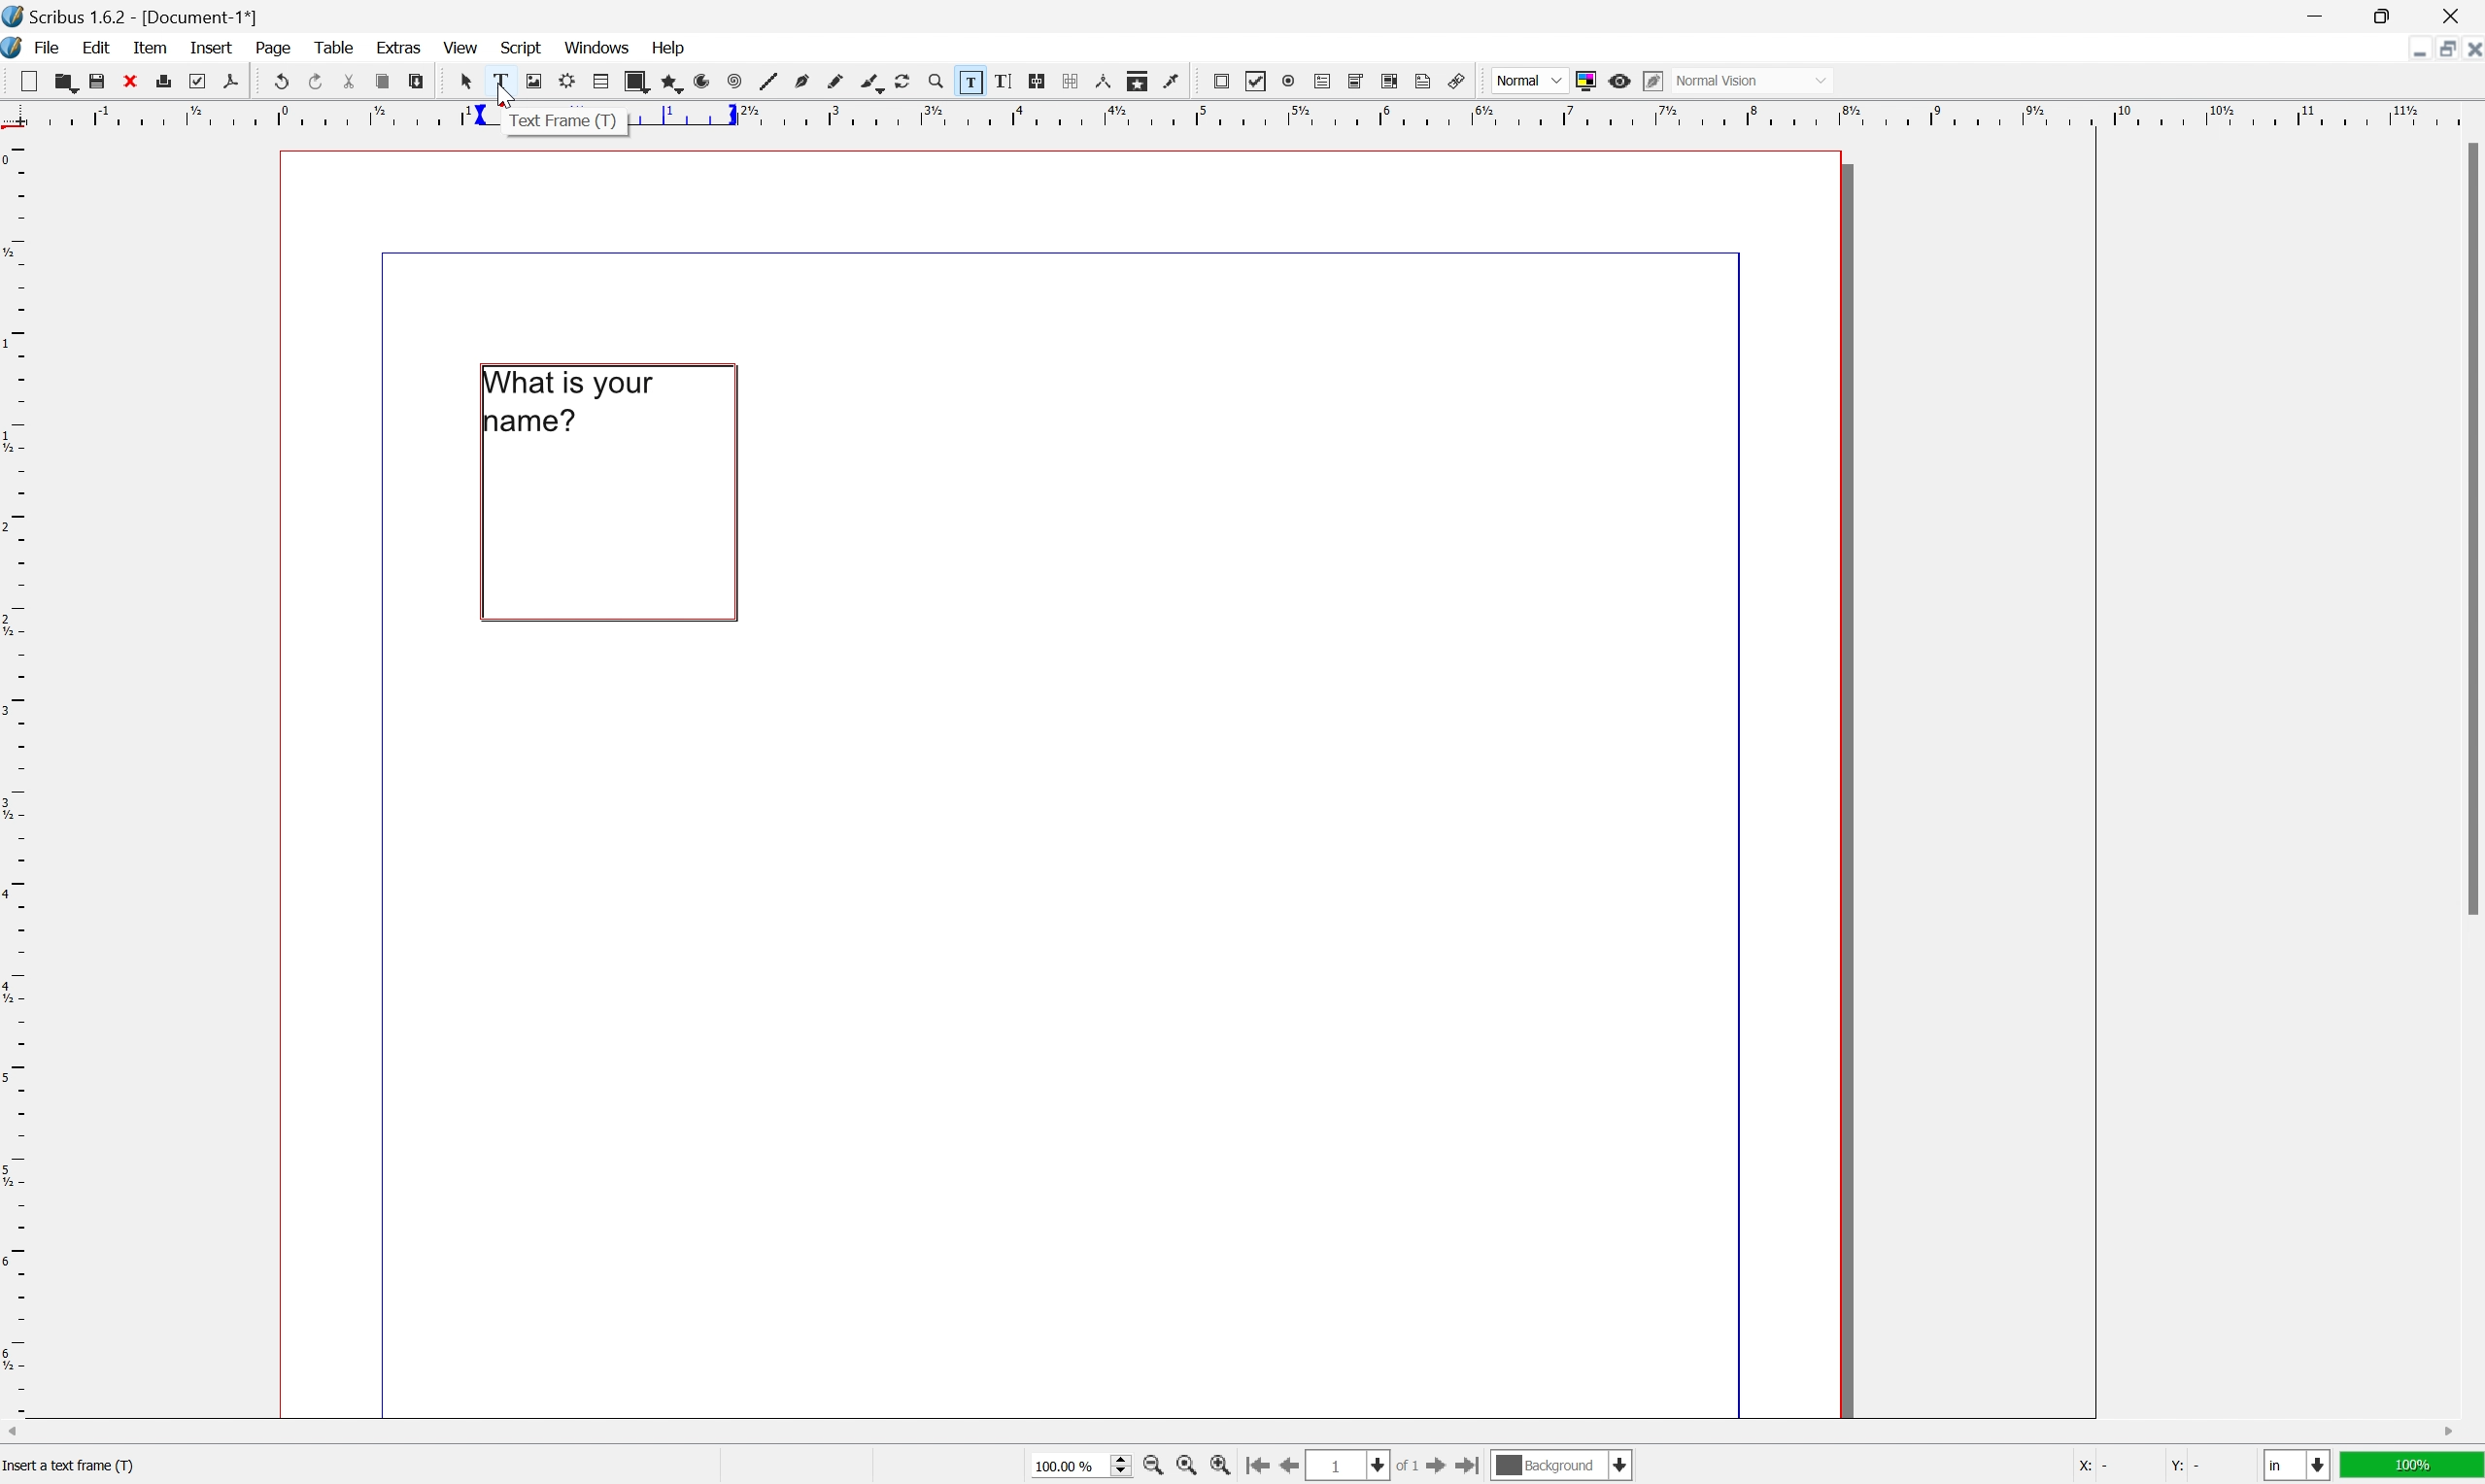  What do you see at coordinates (2437, 50) in the screenshot?
I see `restore down` at bounding box center [2437, 50].